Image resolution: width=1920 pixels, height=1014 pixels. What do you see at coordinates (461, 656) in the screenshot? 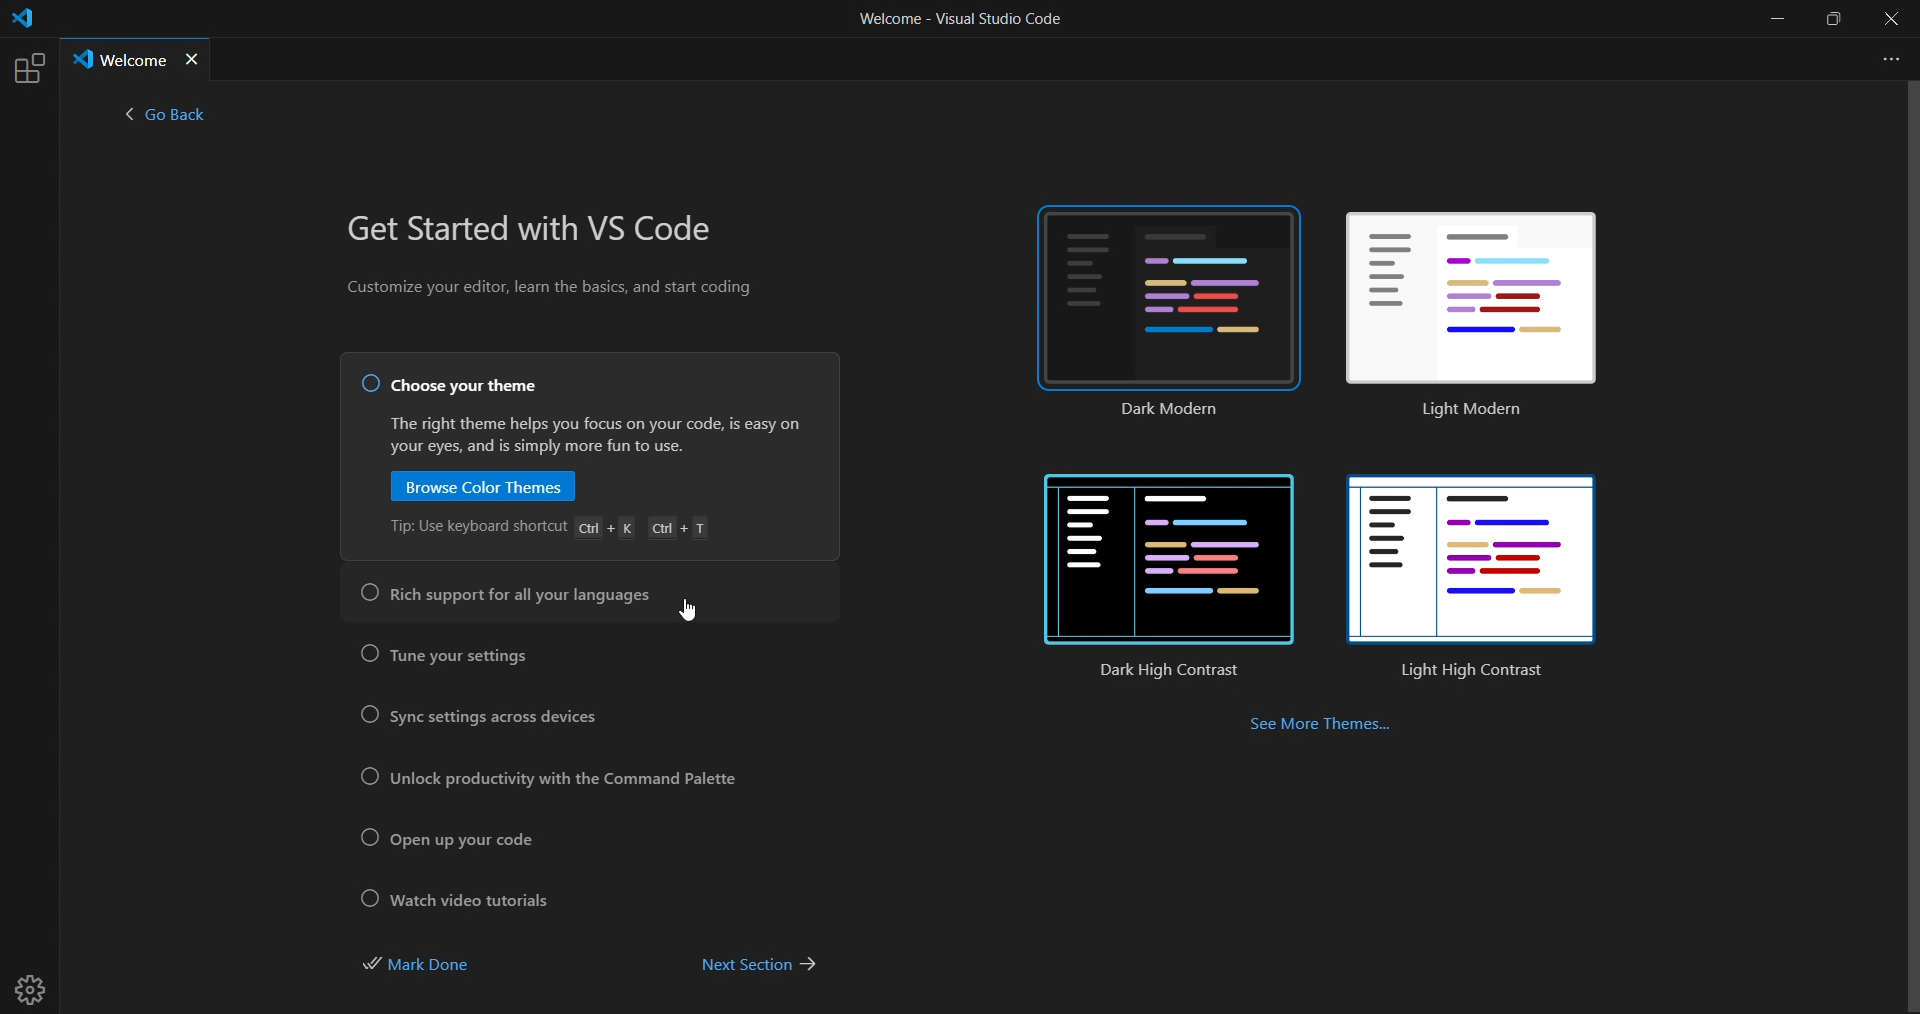
I see `tune your setting` at bounding box center [461, 656].